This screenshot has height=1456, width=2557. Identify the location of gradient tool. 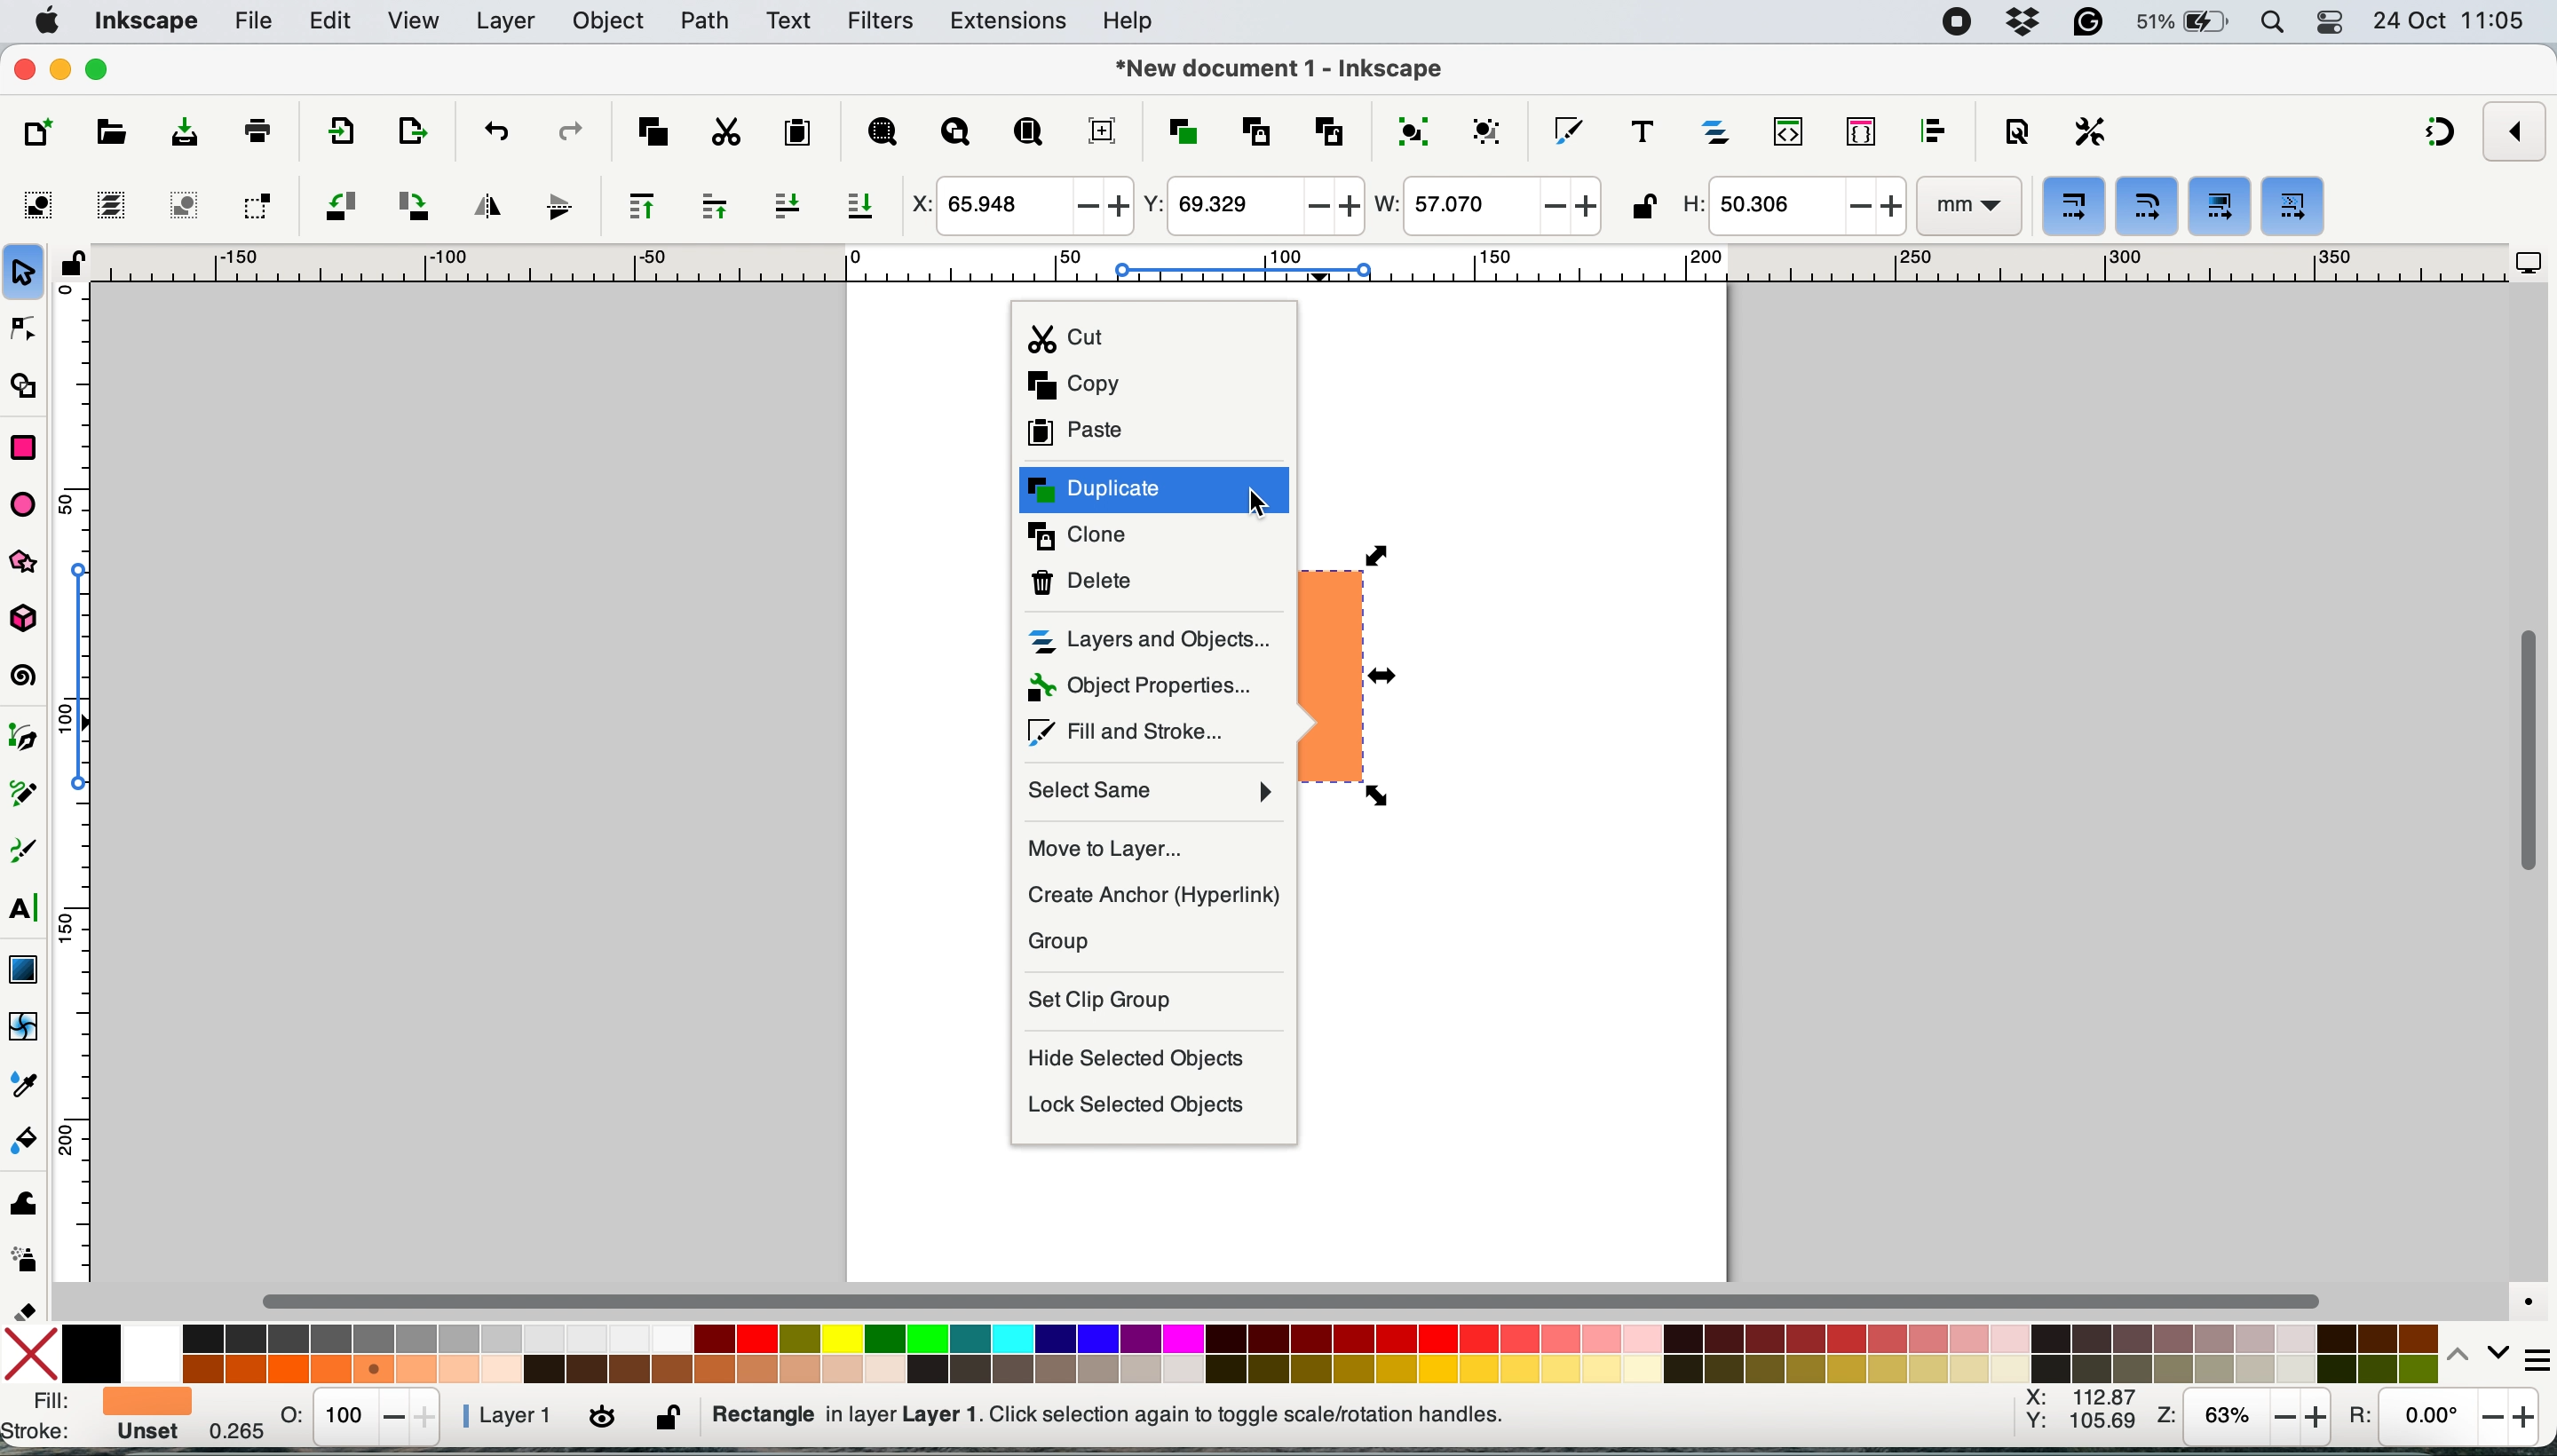
(23, 966).